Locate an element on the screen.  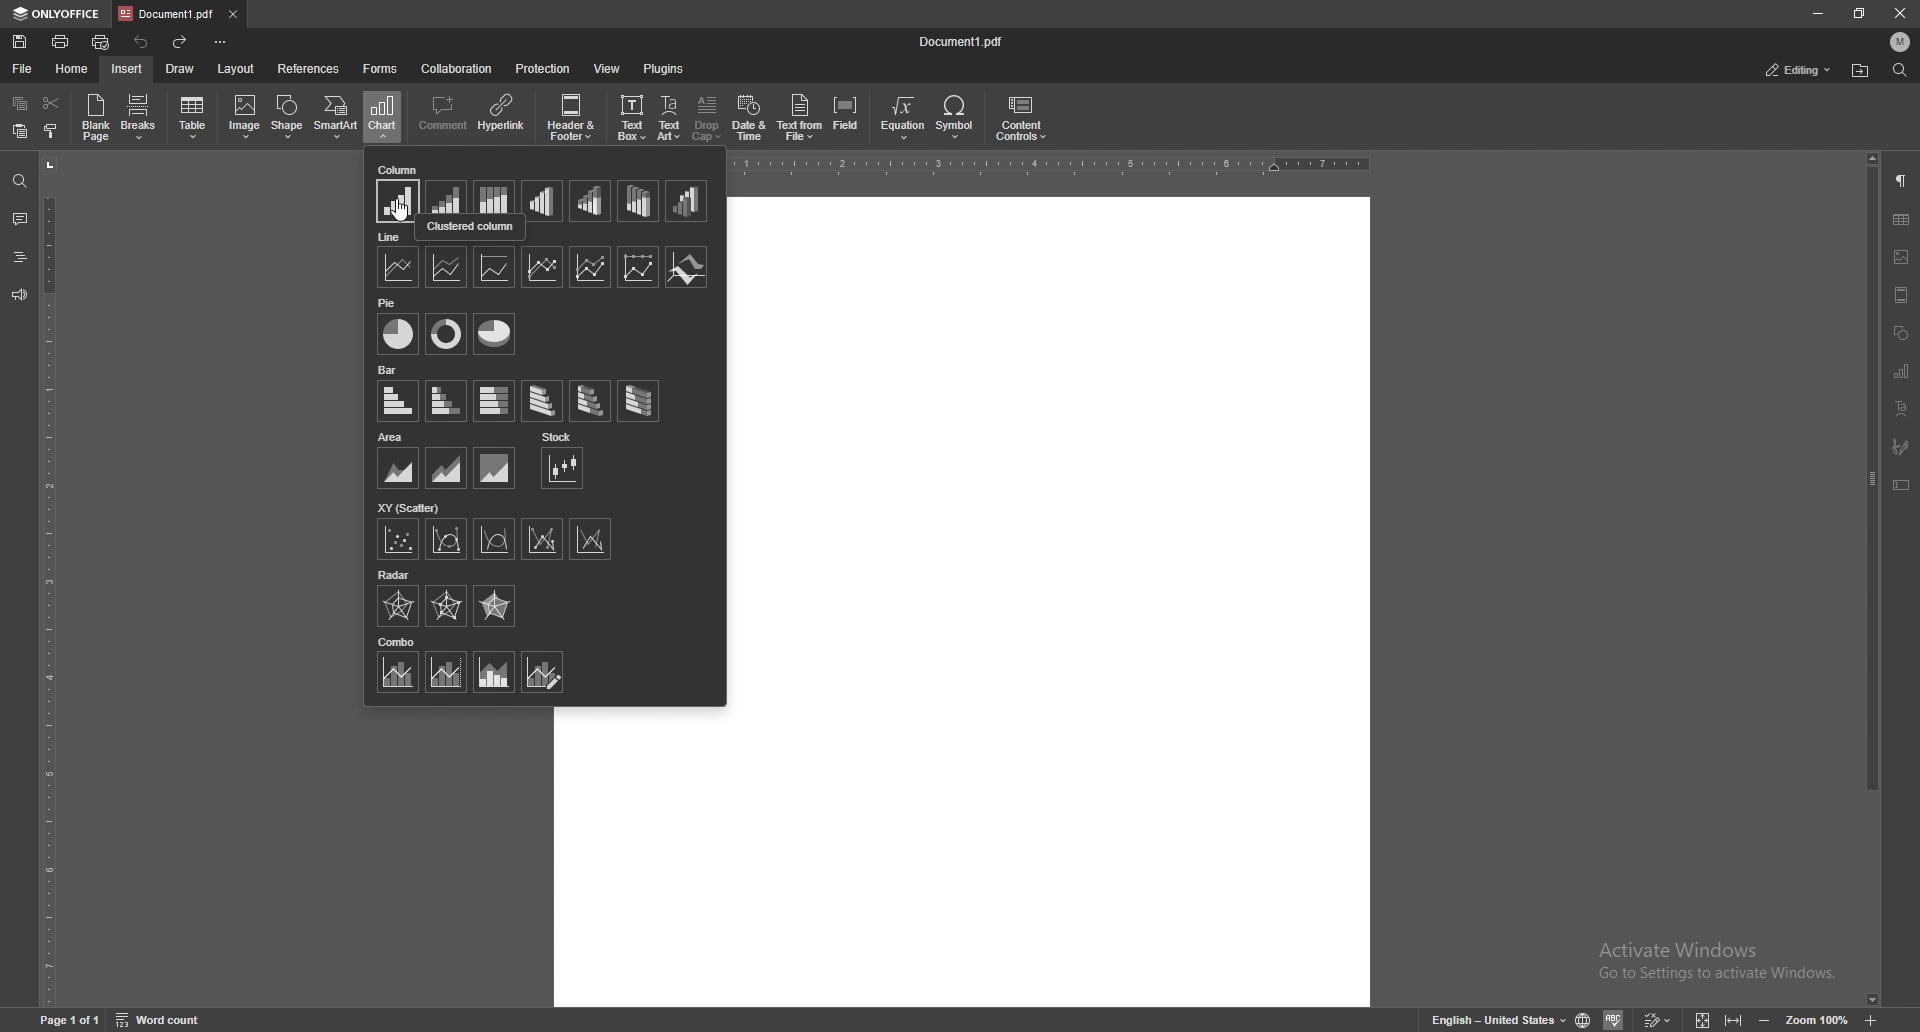
hyperlink is located at coordinates (502, 117).